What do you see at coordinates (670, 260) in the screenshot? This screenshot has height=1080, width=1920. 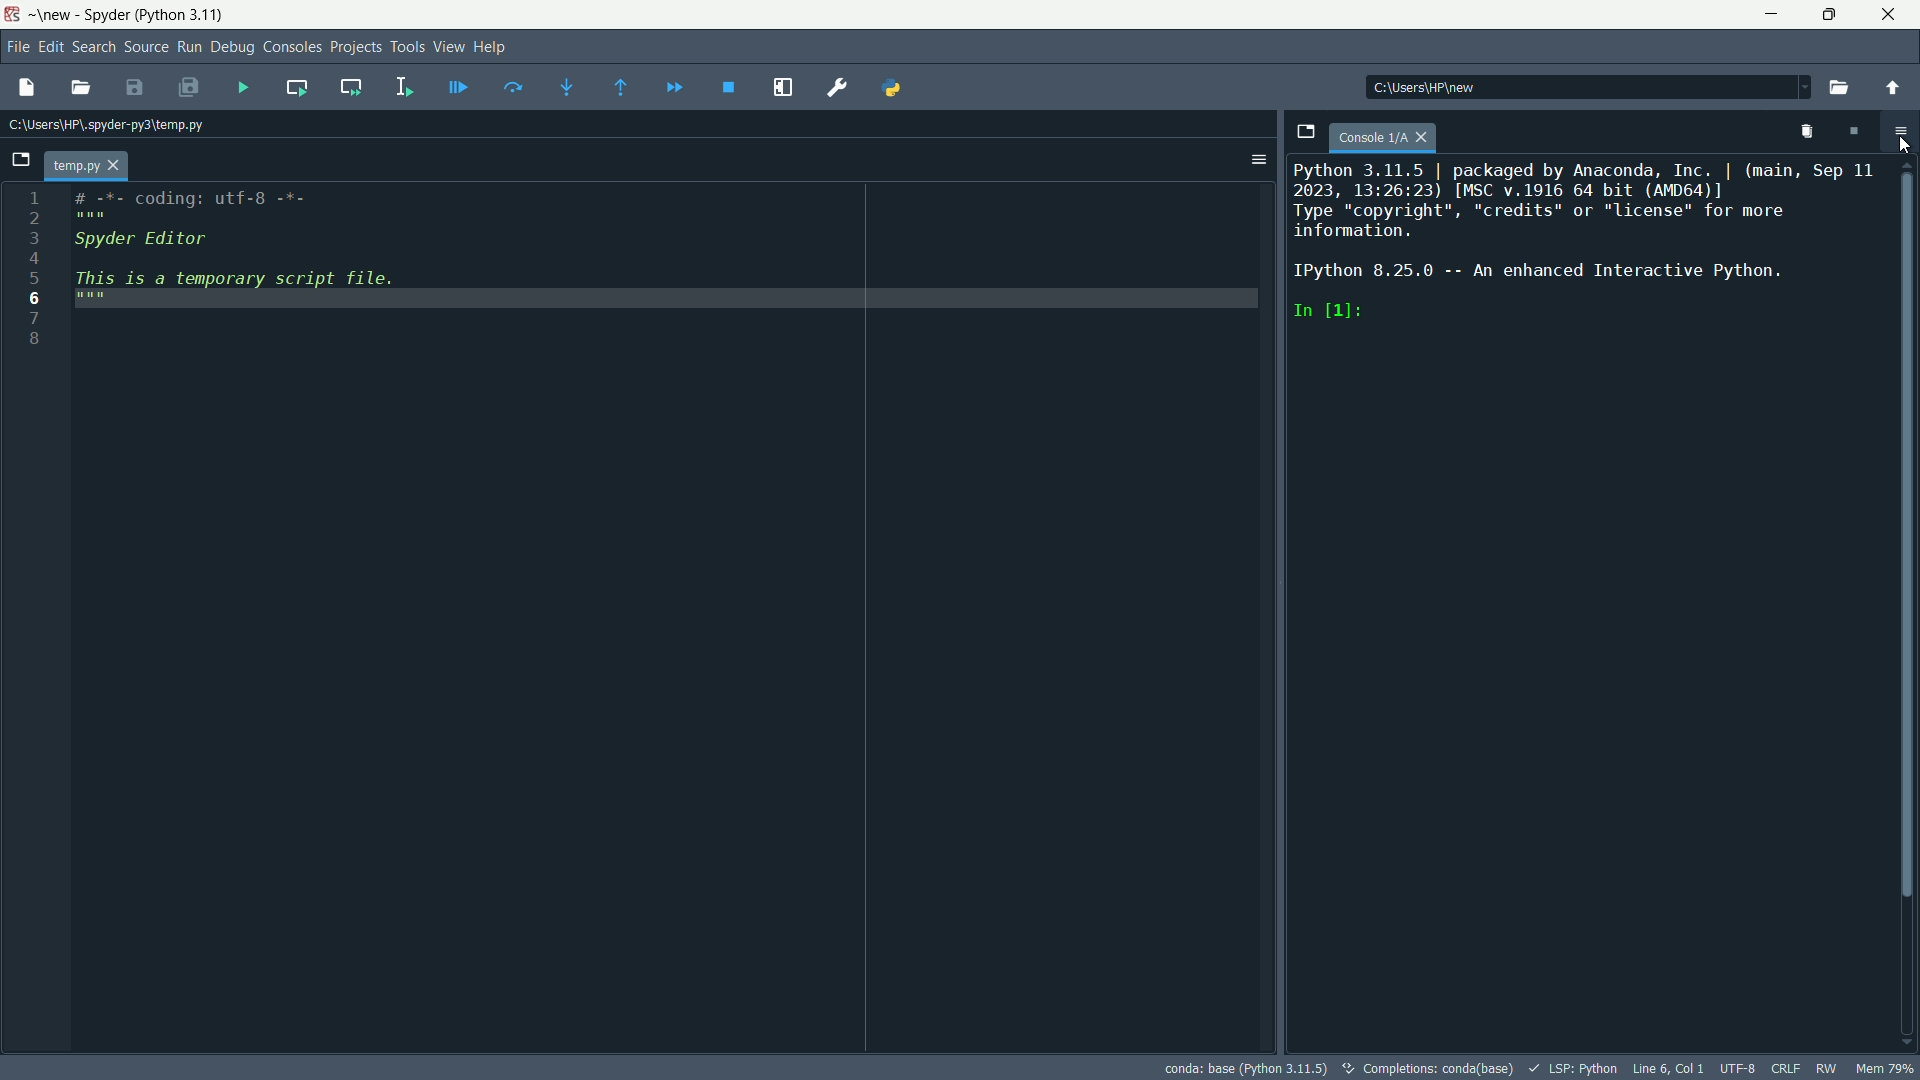 I see `# -*- coding: utf-8 -*- """ Spyder Editor  This is a temporary script file. """` at bounding box center [670, 260].